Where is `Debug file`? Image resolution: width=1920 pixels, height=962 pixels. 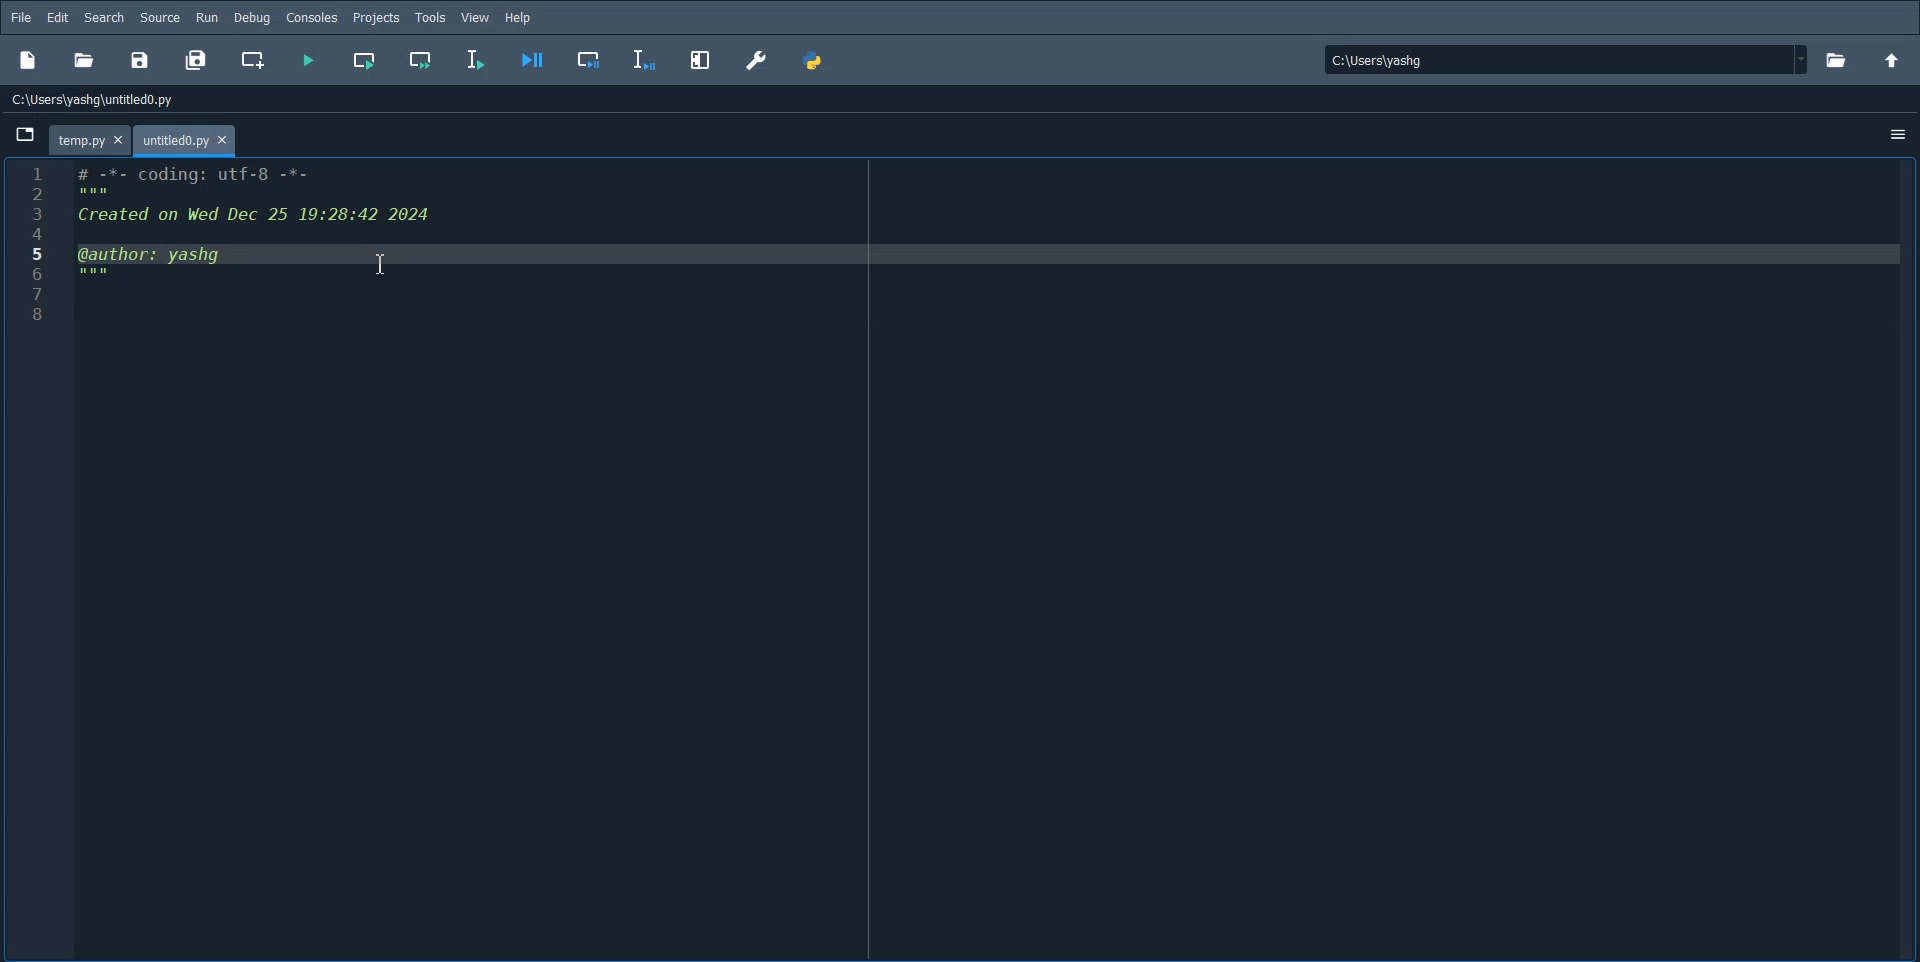
Debug file is located at coordinates (531, 62).